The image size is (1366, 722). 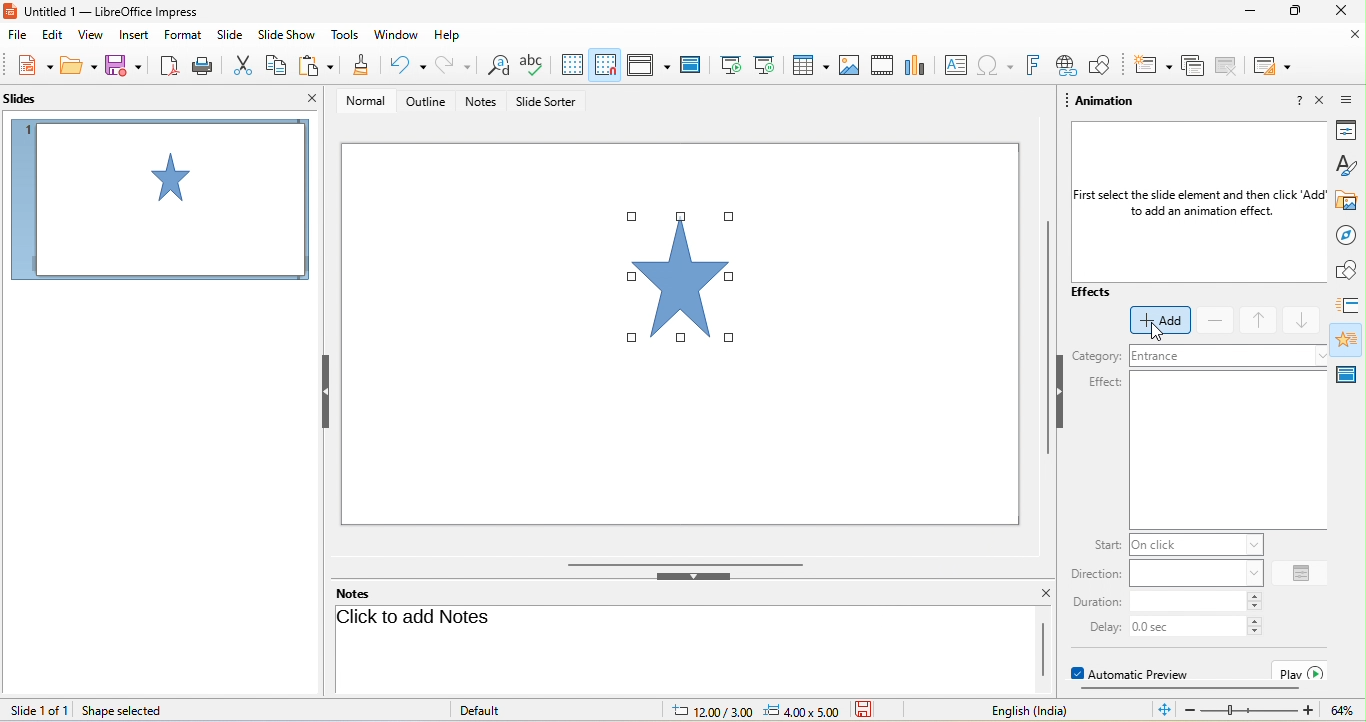 What do you see at coordinates (1196, 572) in the screenshot?
I see `input direction` at bounding box center [1196, 572].